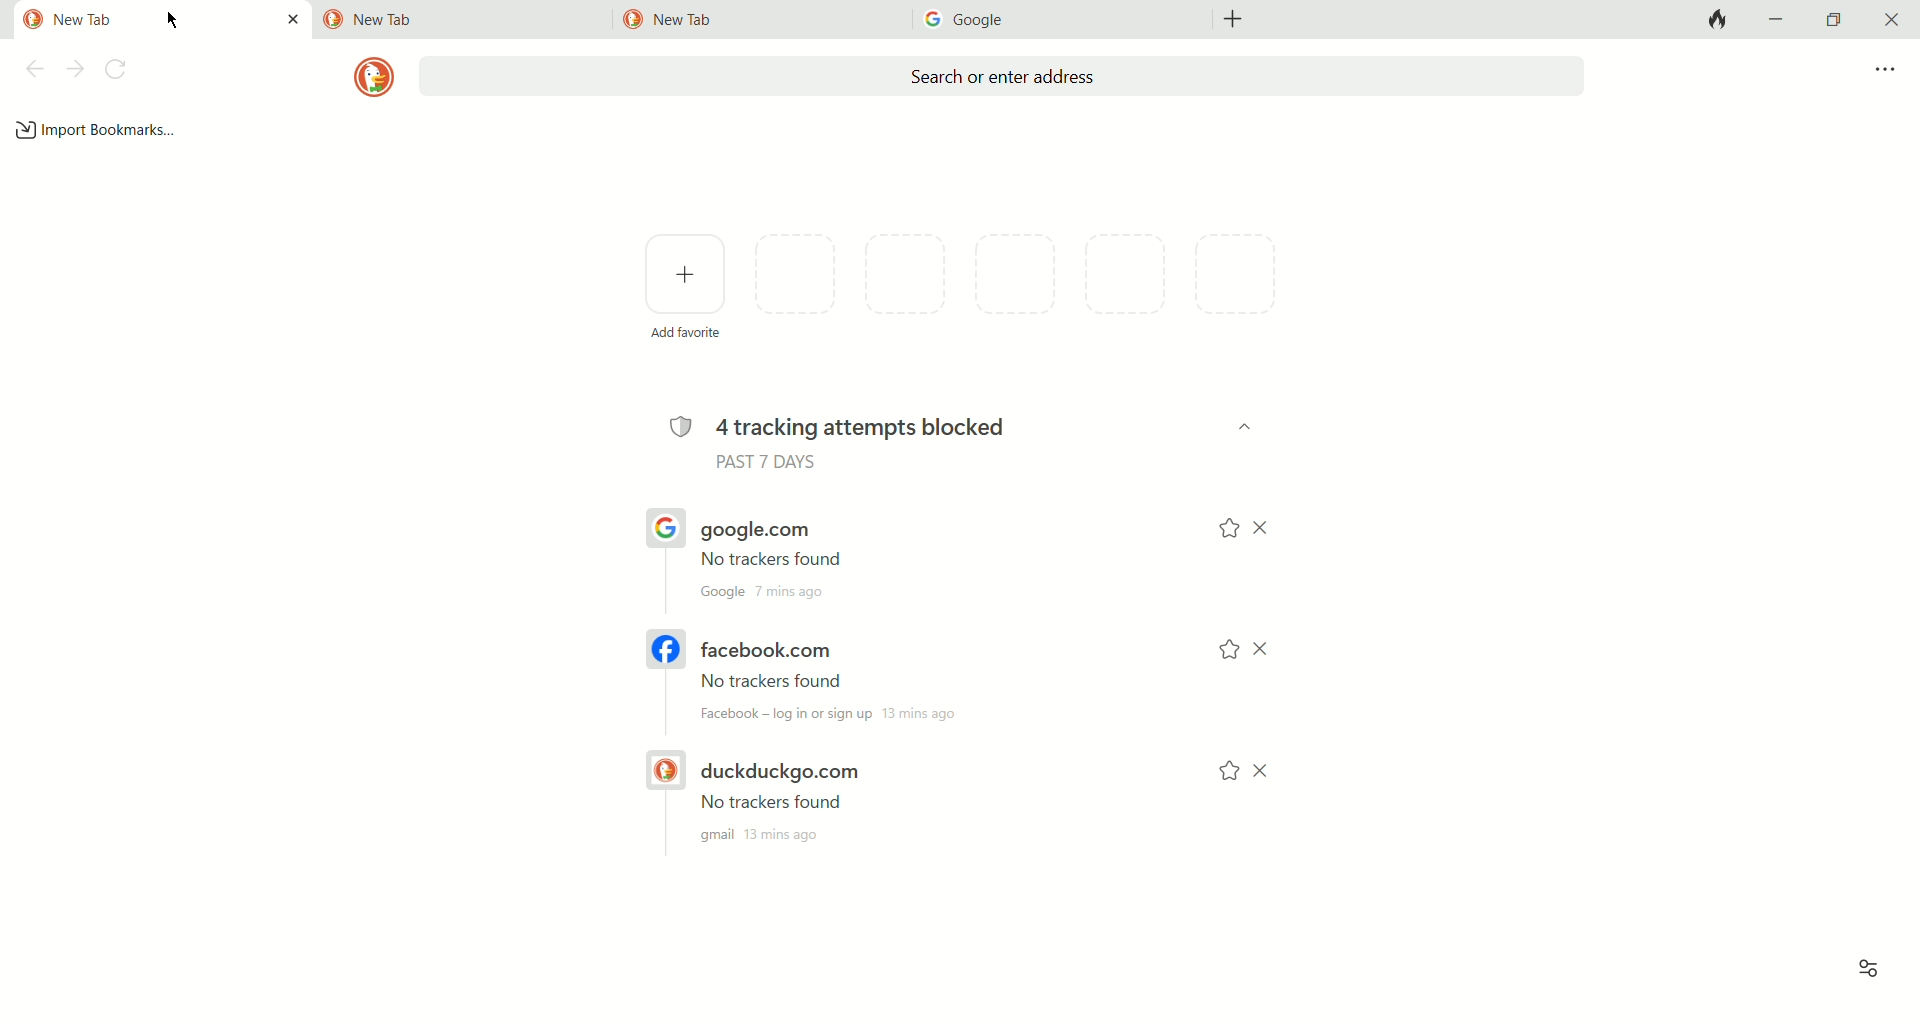 Image resolution: width=1920 pixels, height=1020 pixels. Describe the element at coordinates (806, 678) in the screenshot. I see `facebook.com link` at that location.